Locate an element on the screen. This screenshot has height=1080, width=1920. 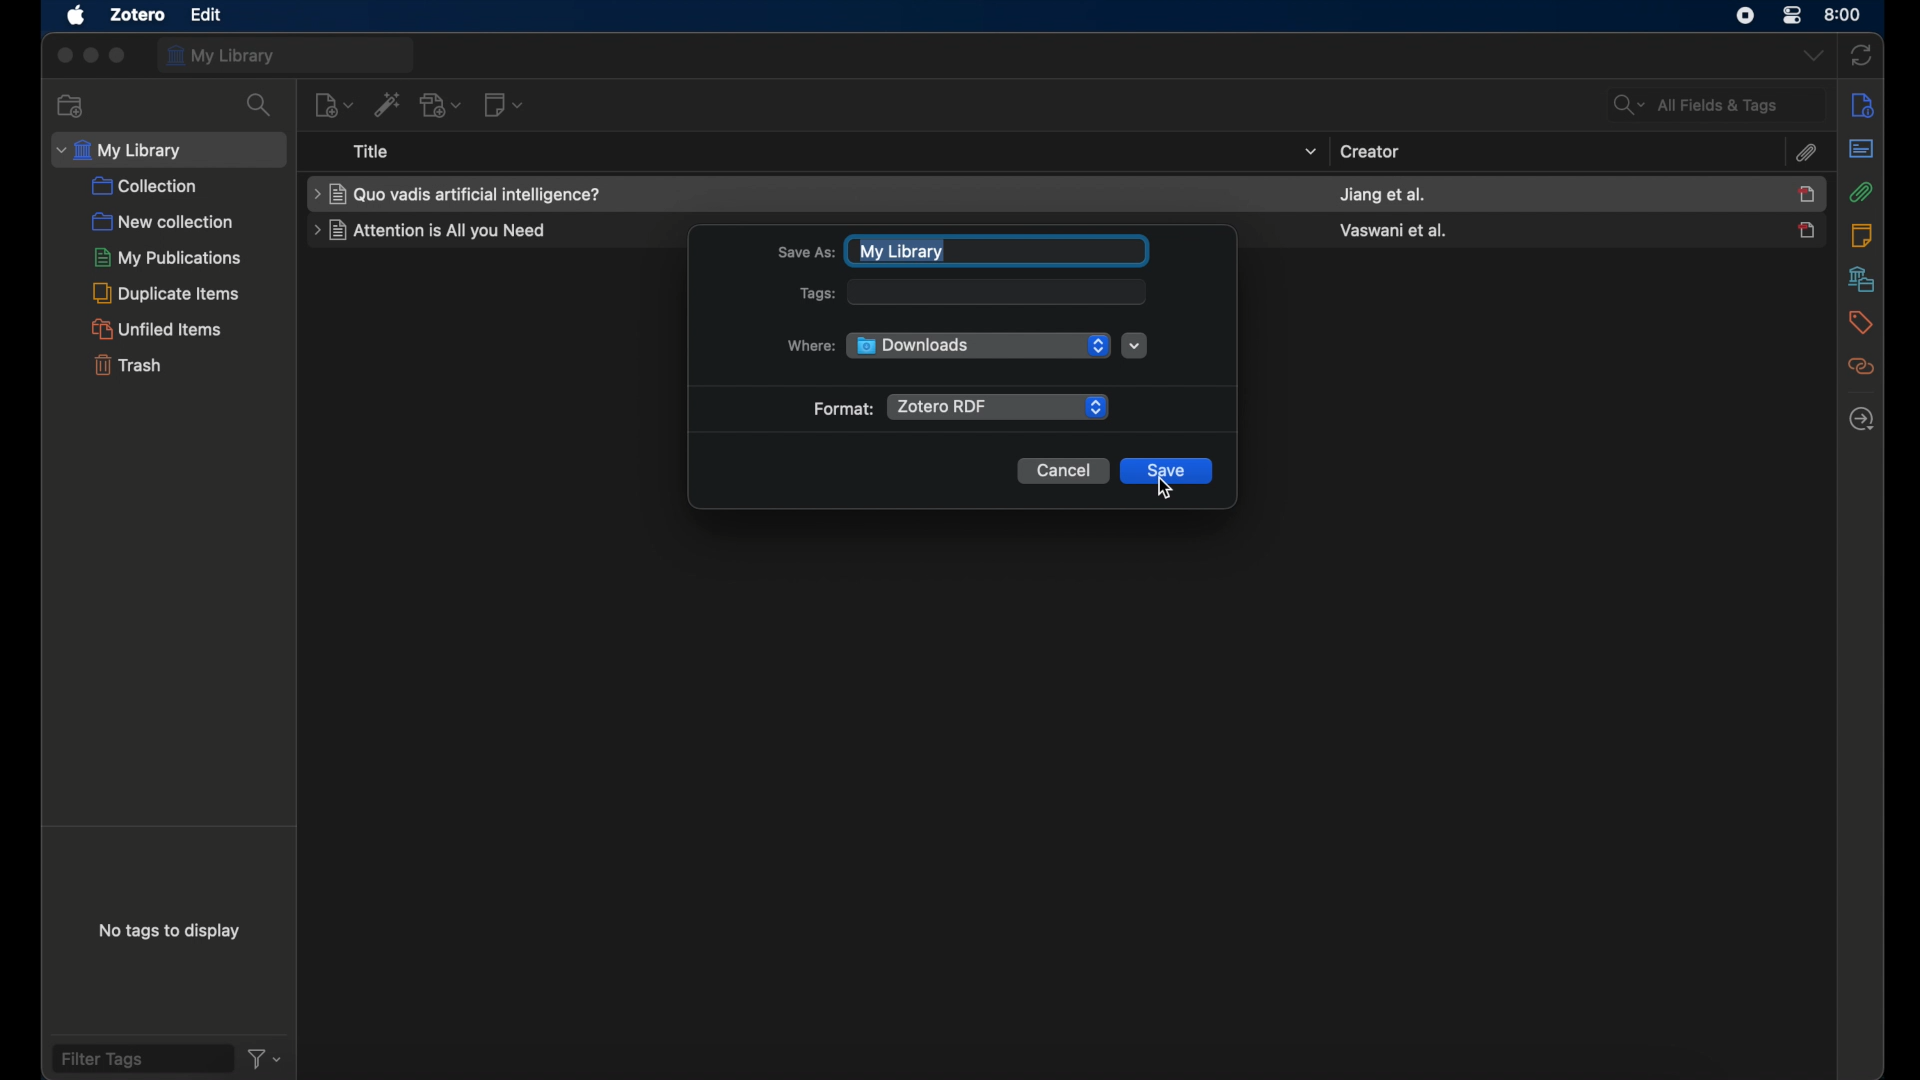
filter dropdown  is located at coordinates (266, 1058).